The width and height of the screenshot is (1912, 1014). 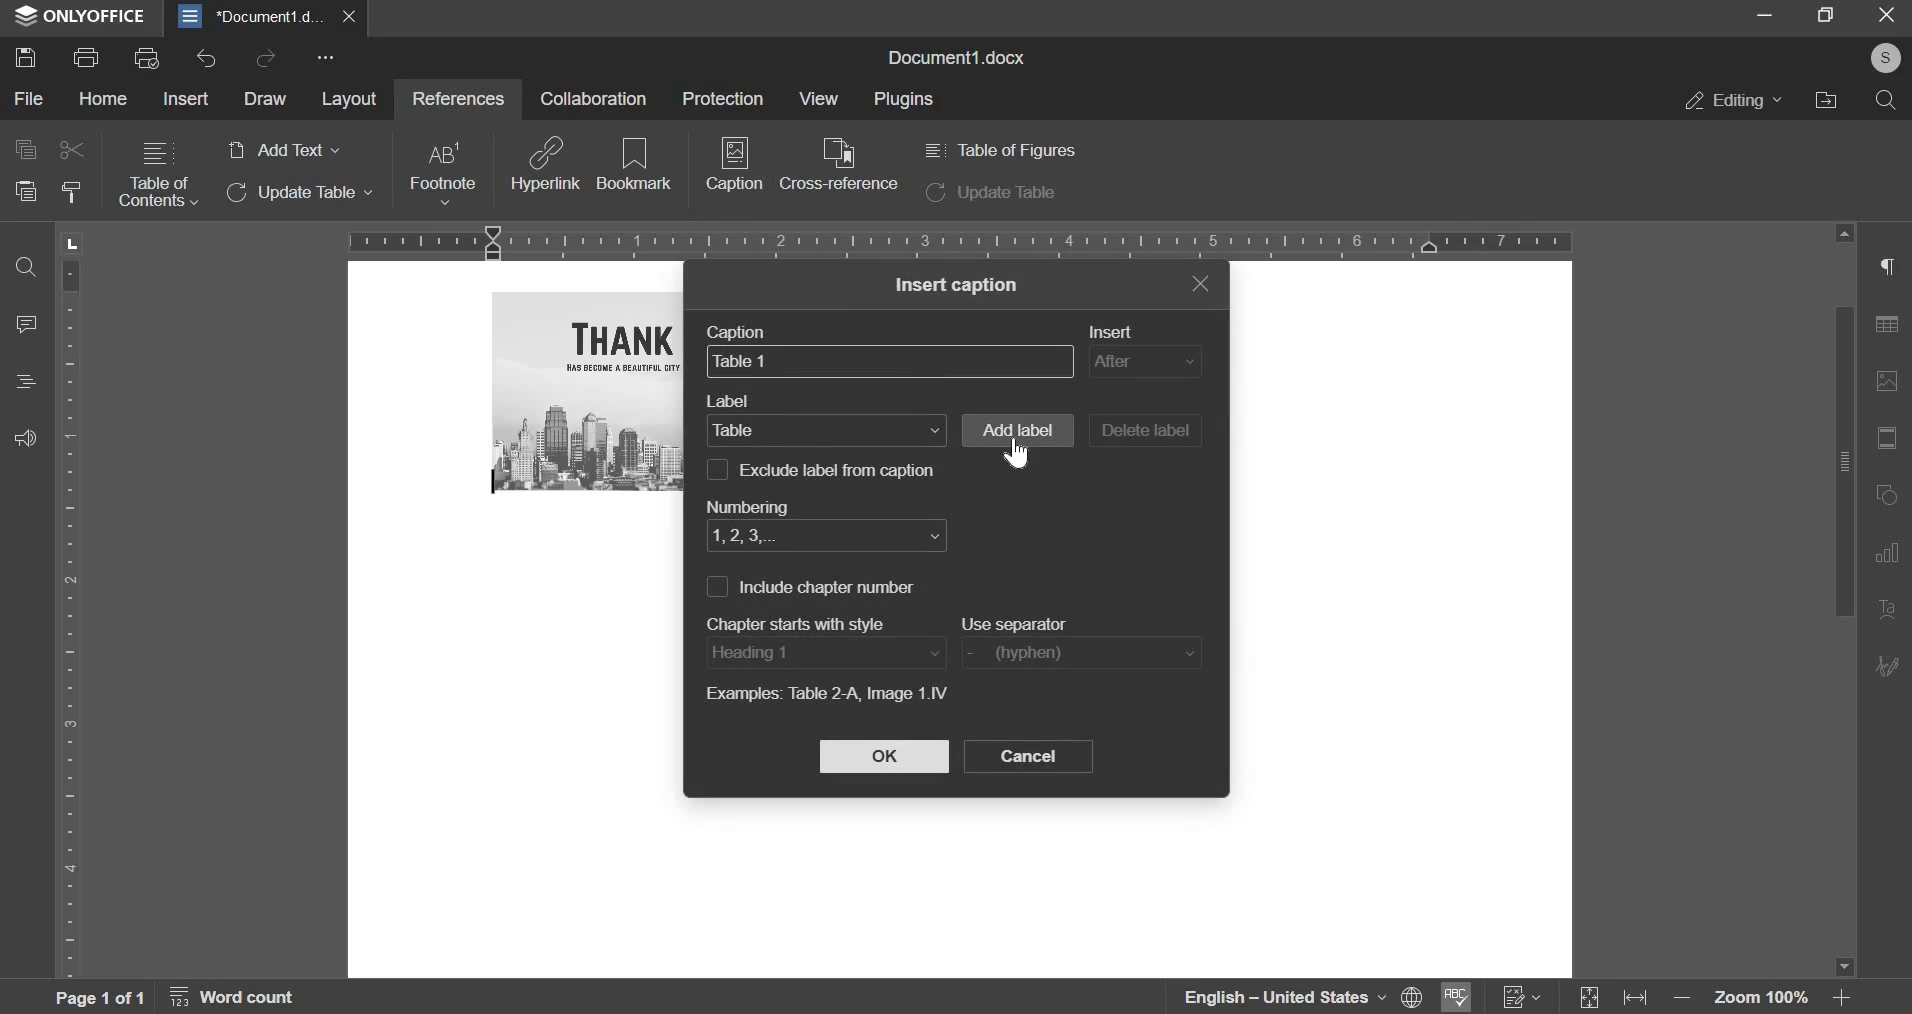 I want to click on fullscreen, so click(x=1825, y=15).